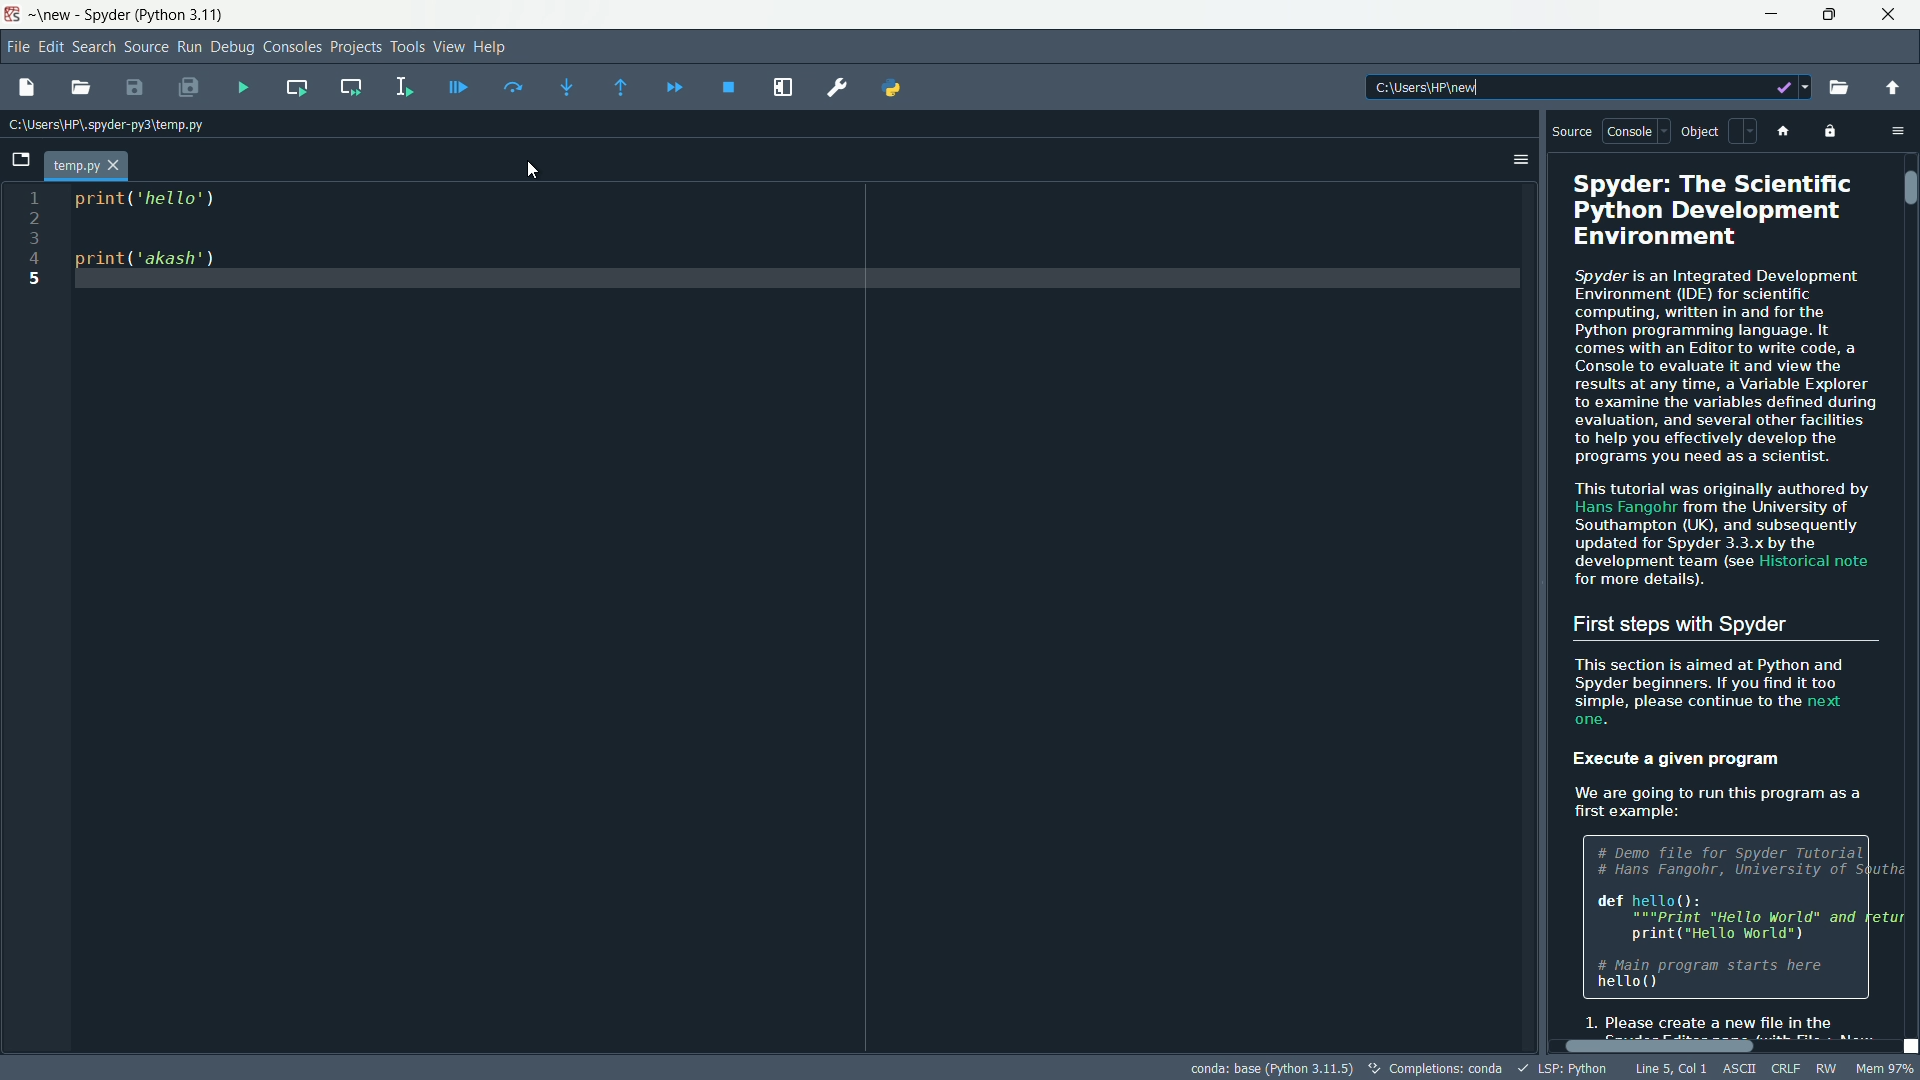 Image resolution: width=1920 pixels, height=1080 pixels. I want to click on console, so click(1634, 131).